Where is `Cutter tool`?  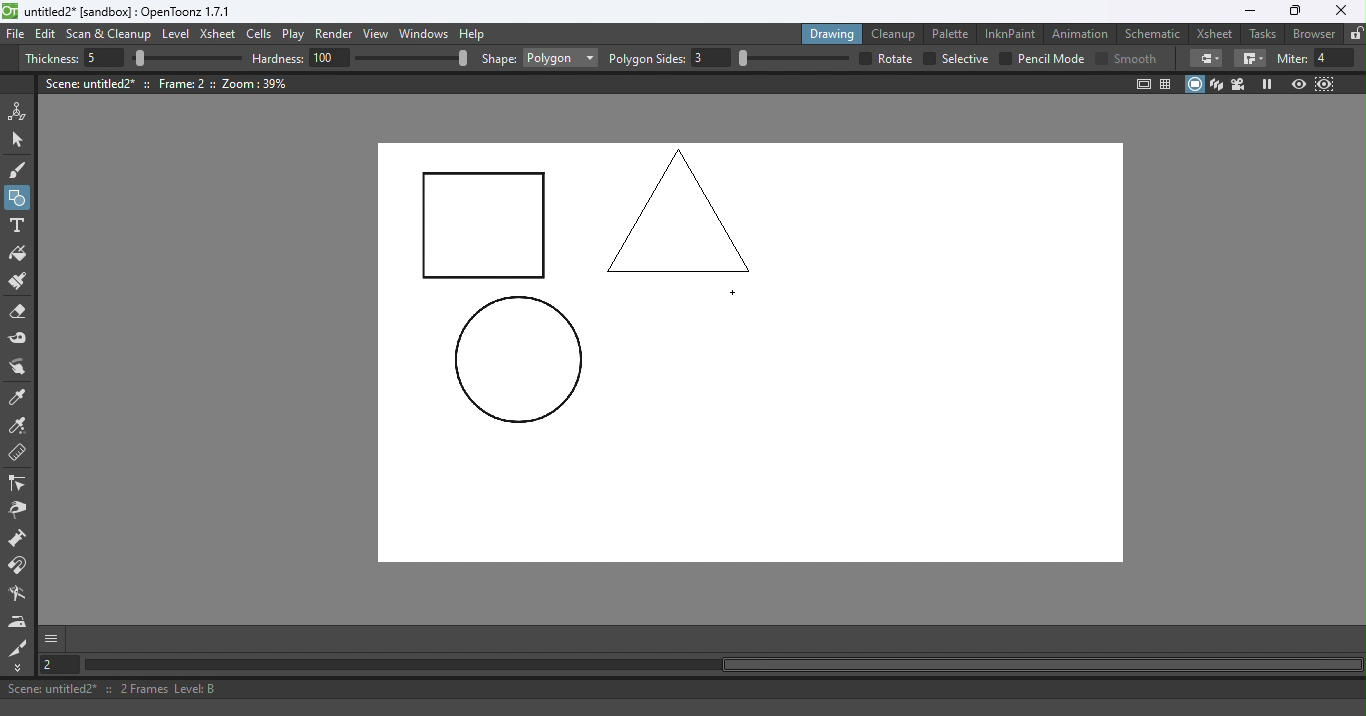
Cutter tool is located at coordinates (18, 647).